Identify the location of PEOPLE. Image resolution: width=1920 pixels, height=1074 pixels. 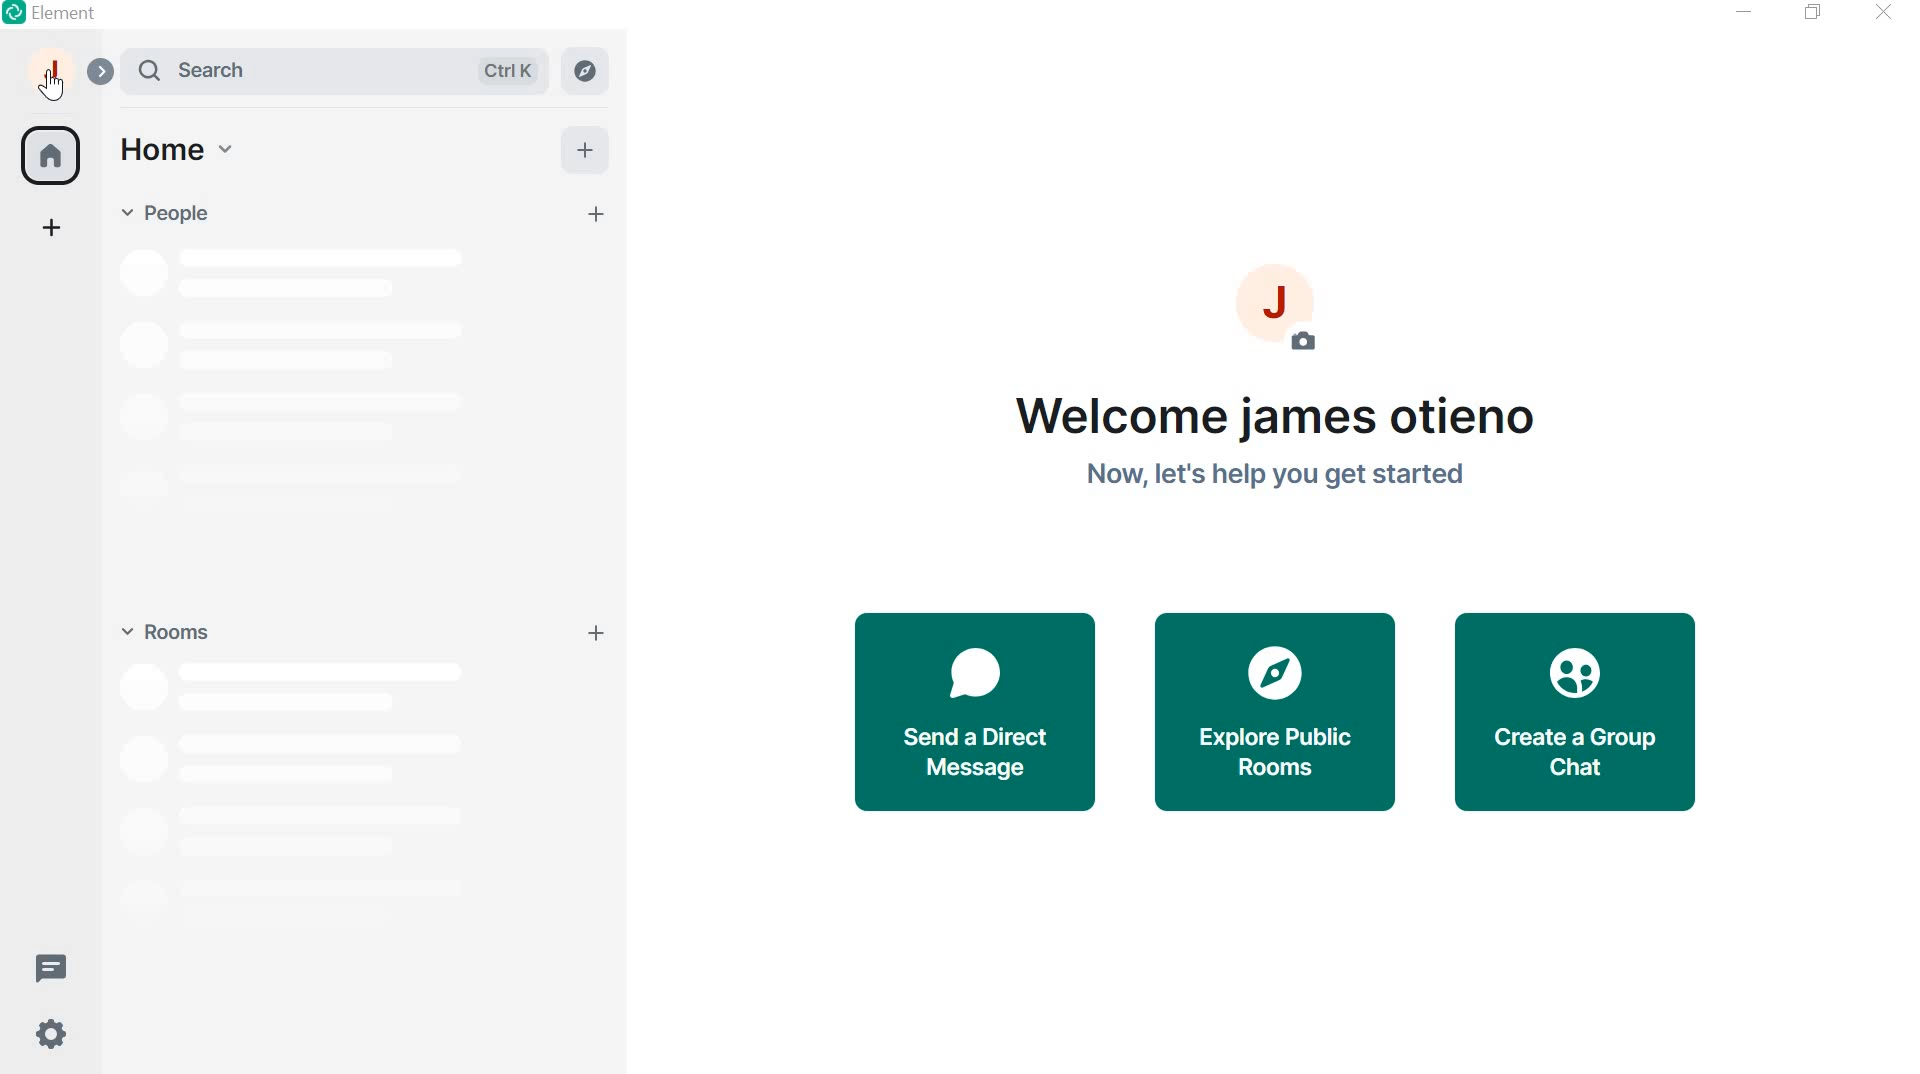
(172, 213).